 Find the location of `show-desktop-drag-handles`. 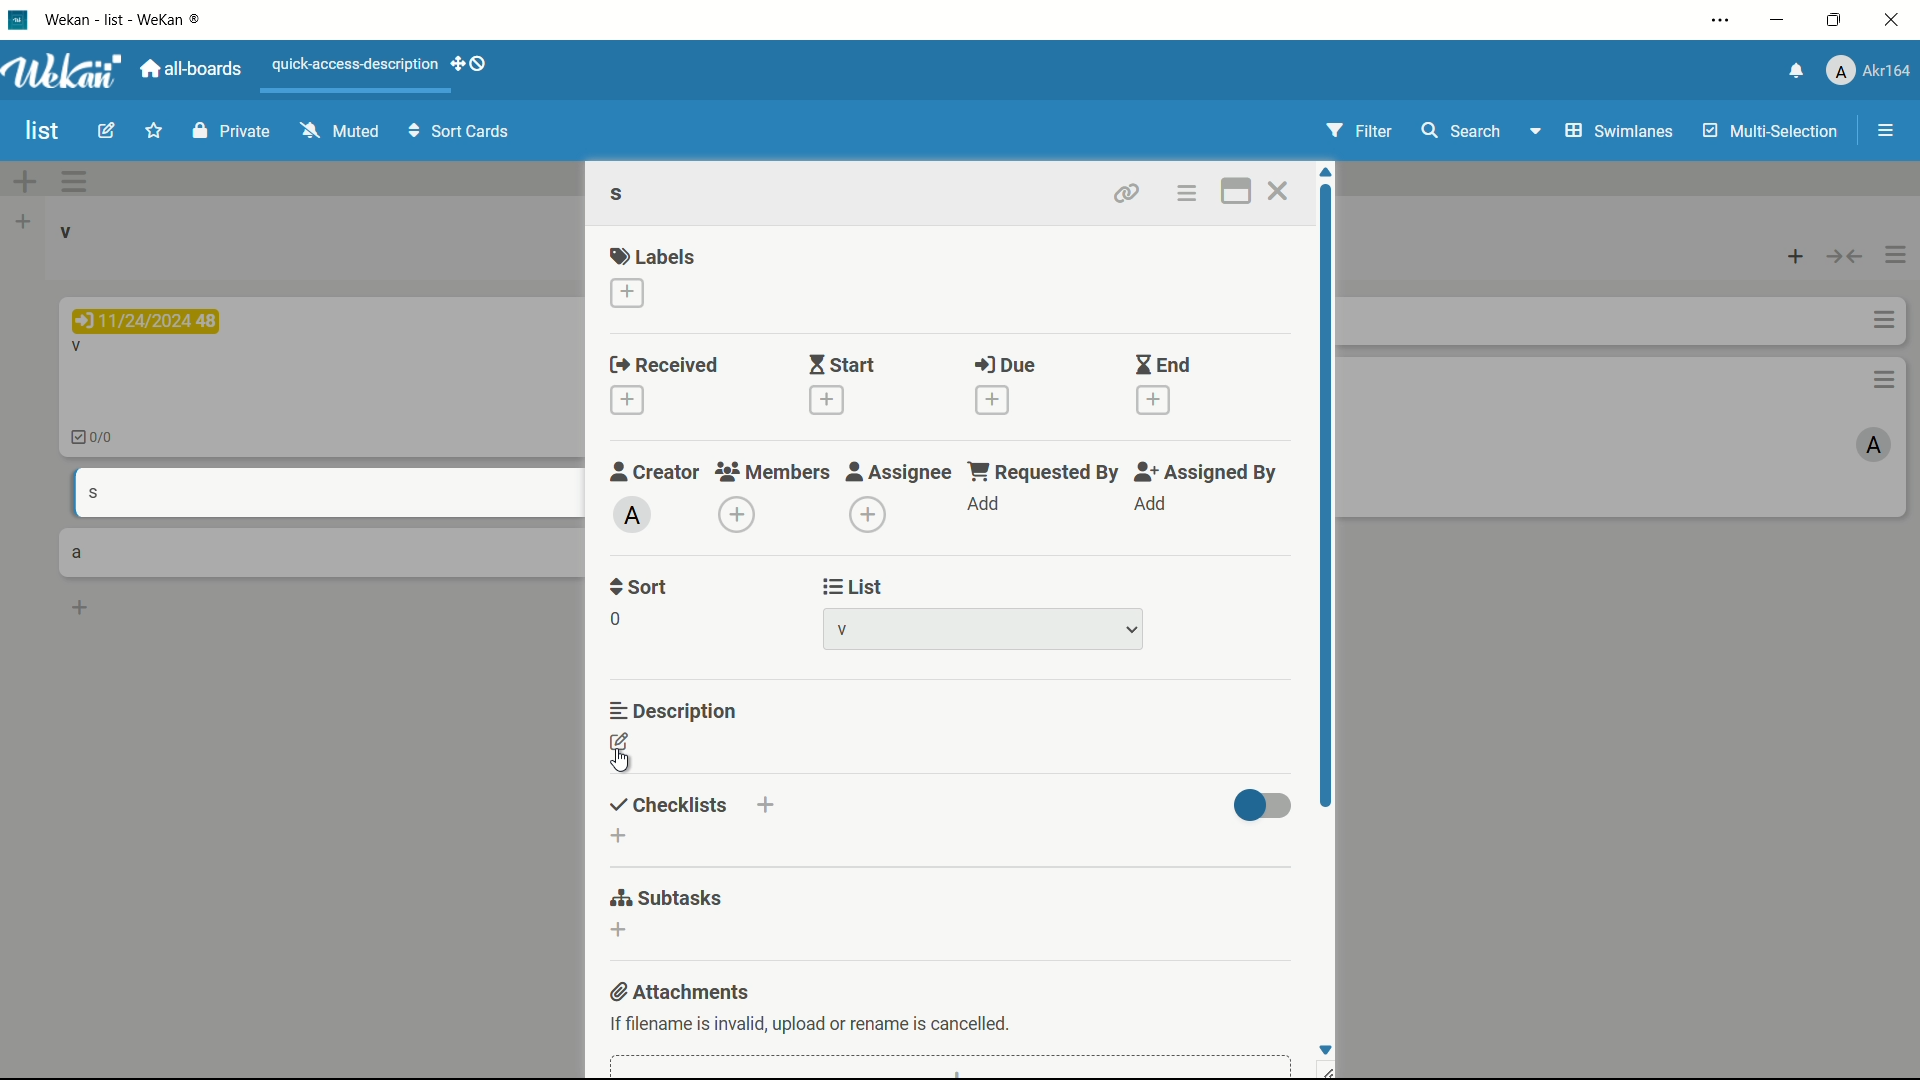

show-desktop-drag-handles is located at coordinates (471, 63).